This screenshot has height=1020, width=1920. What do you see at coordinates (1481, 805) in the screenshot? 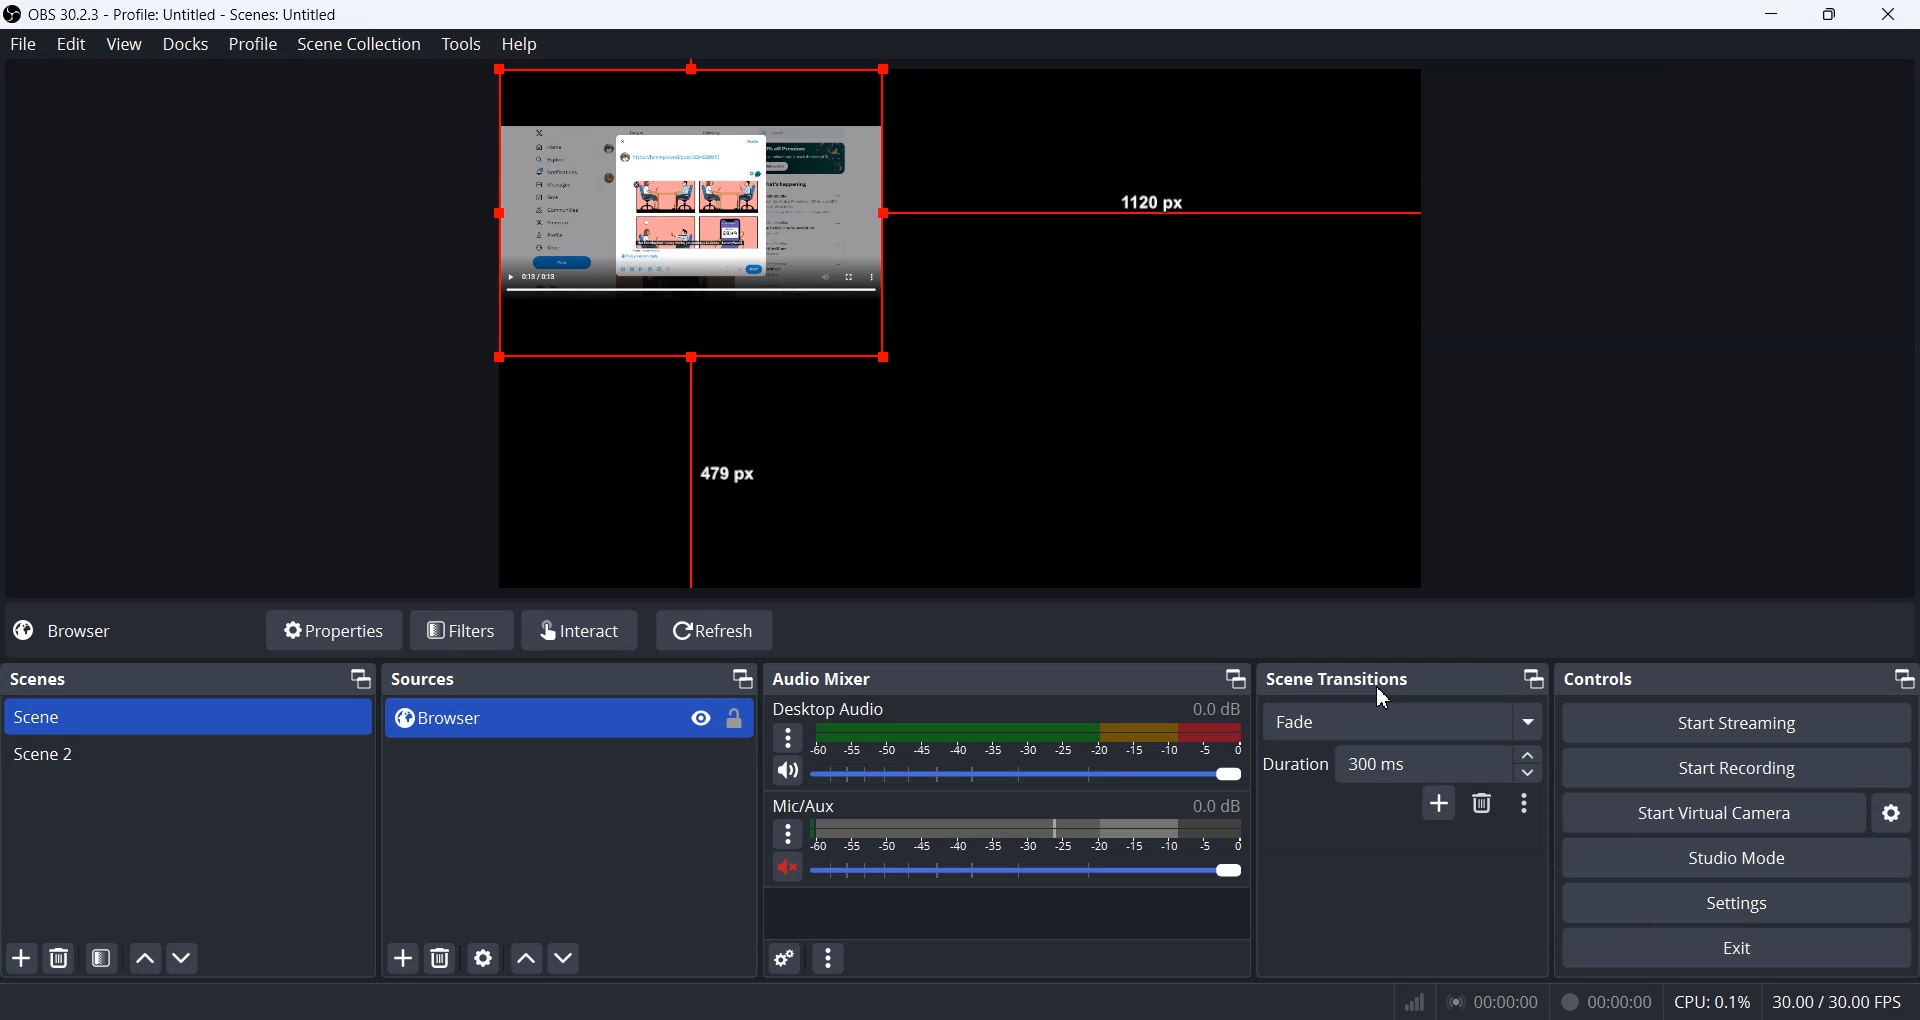
I see `Remove configurable transition` at bounding box center [1481, 805].